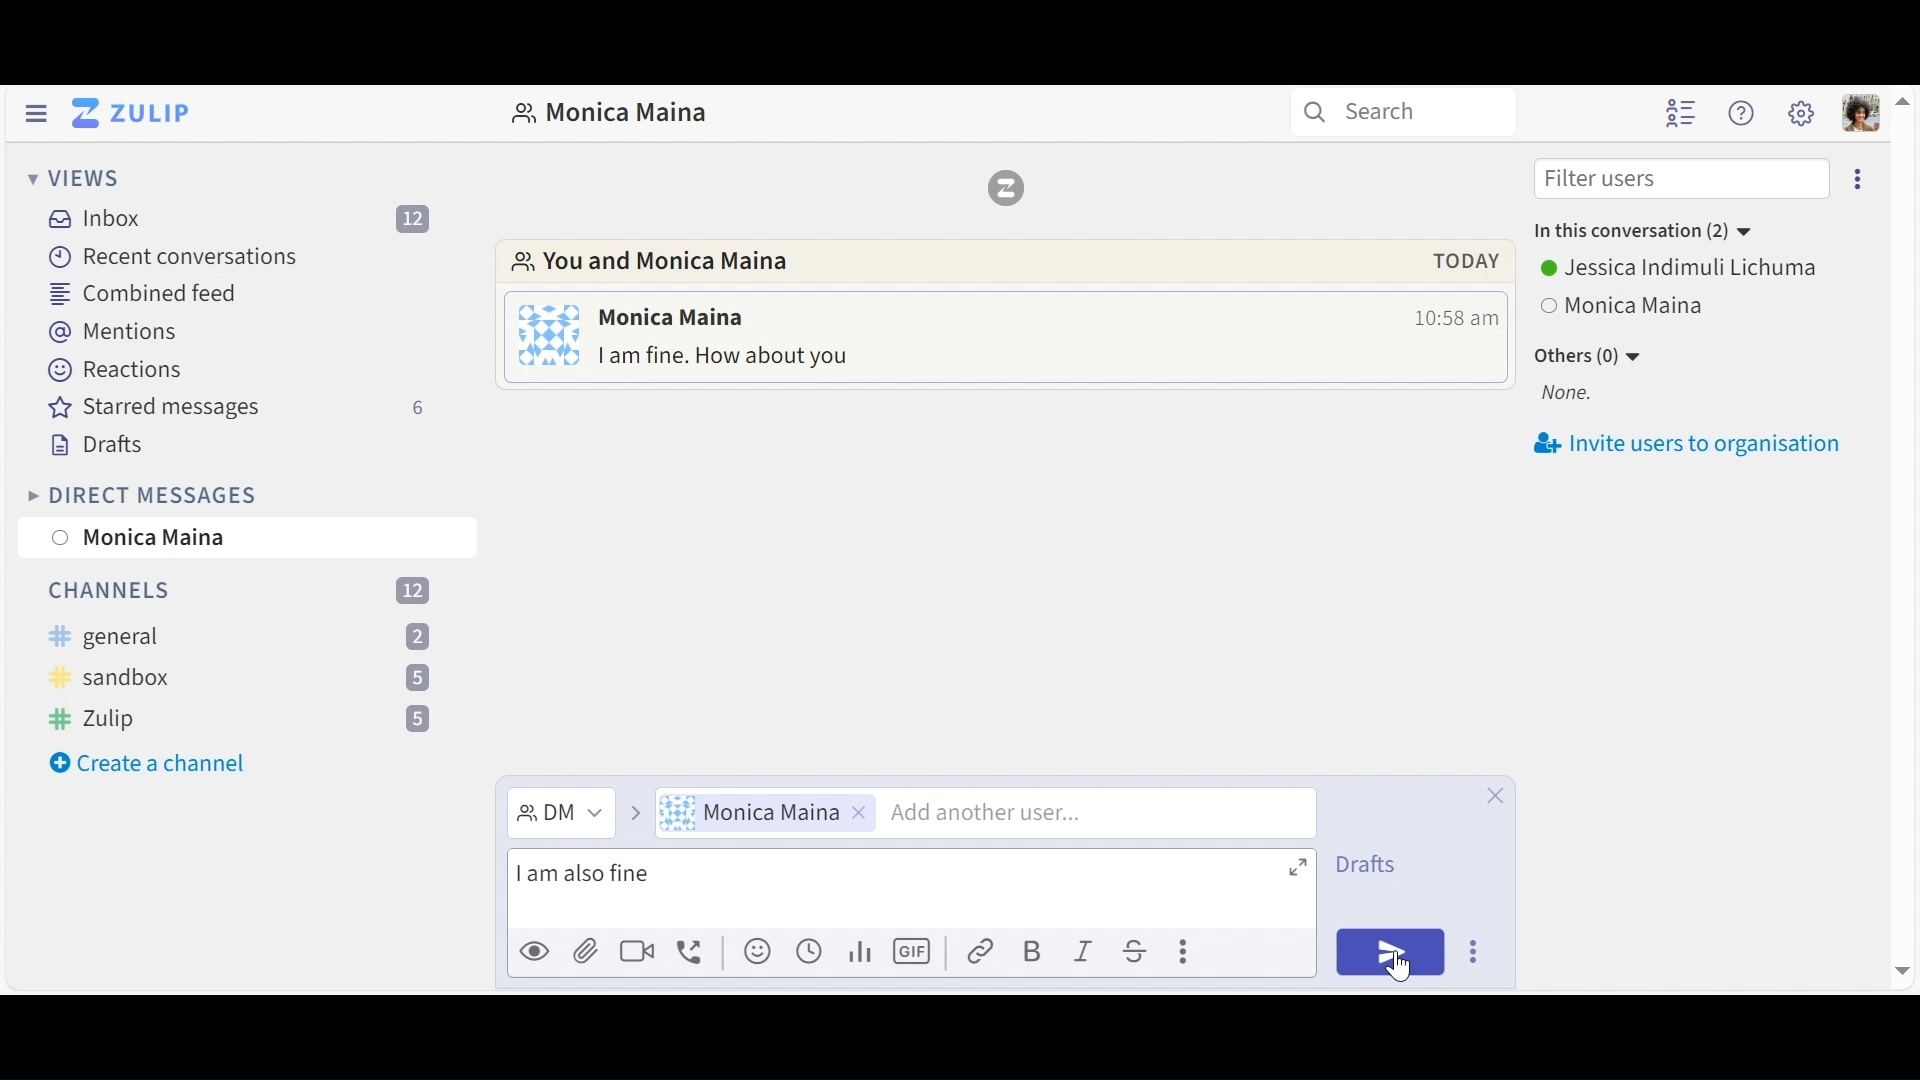 The width and height of the screenshot is (1920, 1080). I want to click on Inbox, so click(248, 221).